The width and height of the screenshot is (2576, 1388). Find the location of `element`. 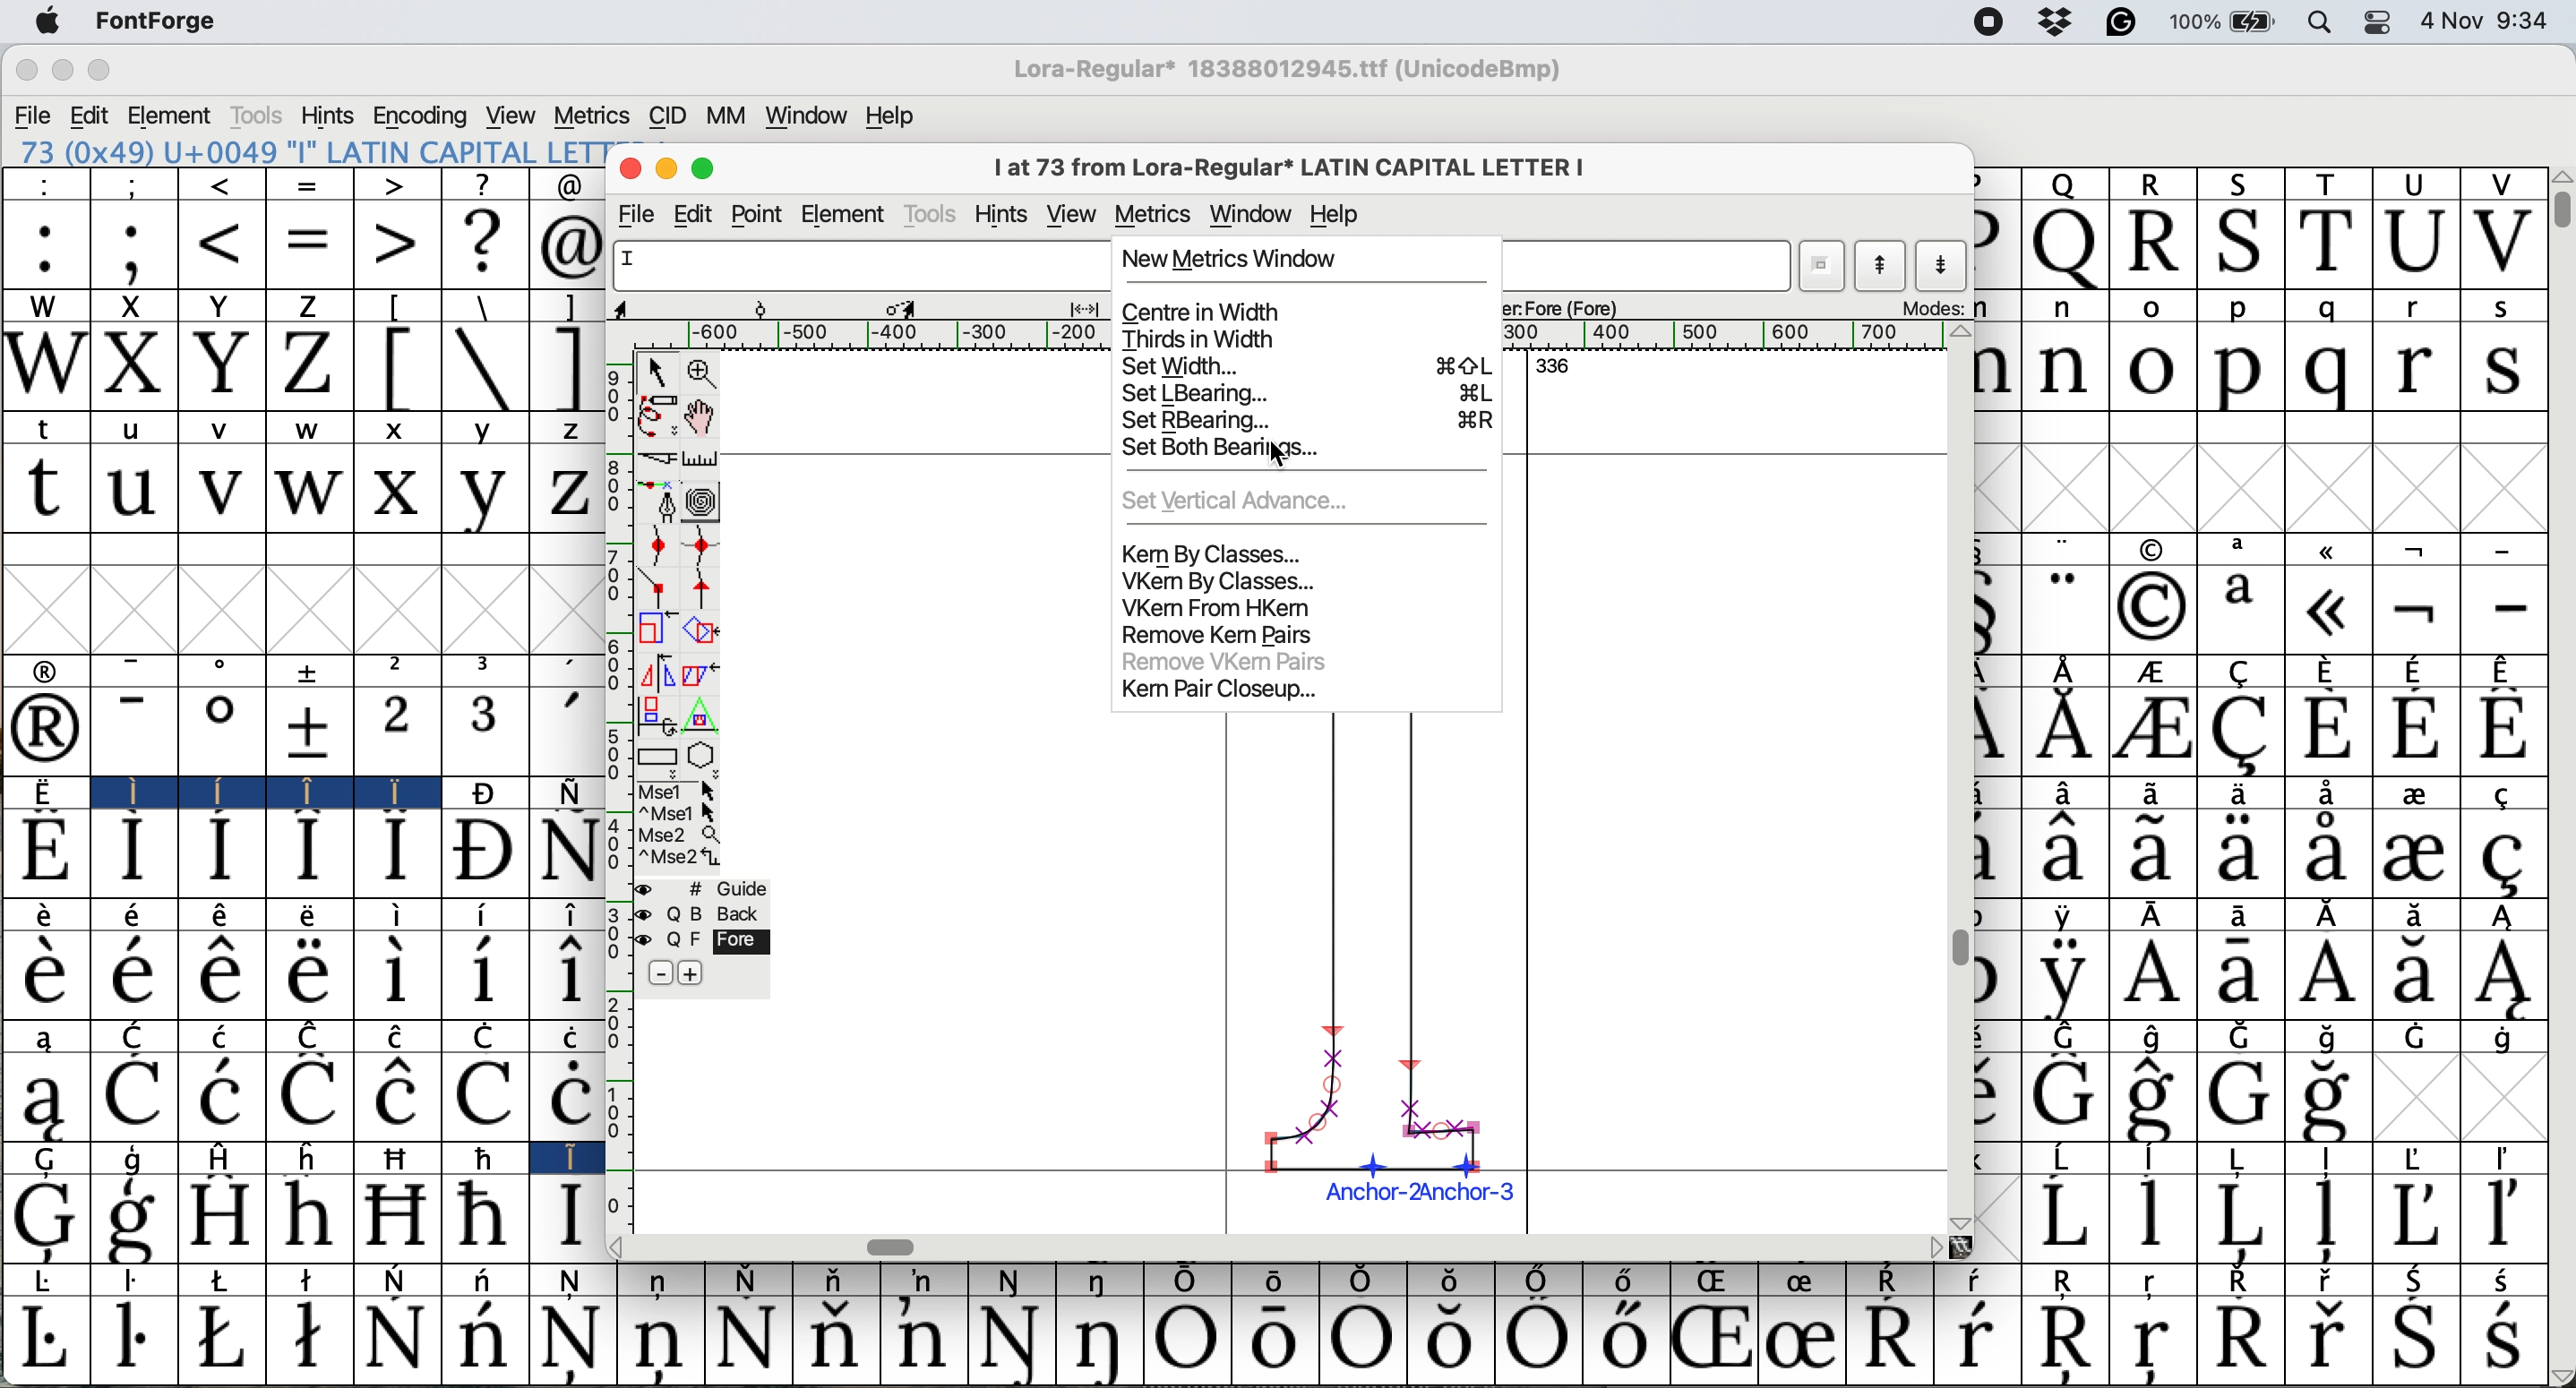

element is located at coordinates (171, 115).